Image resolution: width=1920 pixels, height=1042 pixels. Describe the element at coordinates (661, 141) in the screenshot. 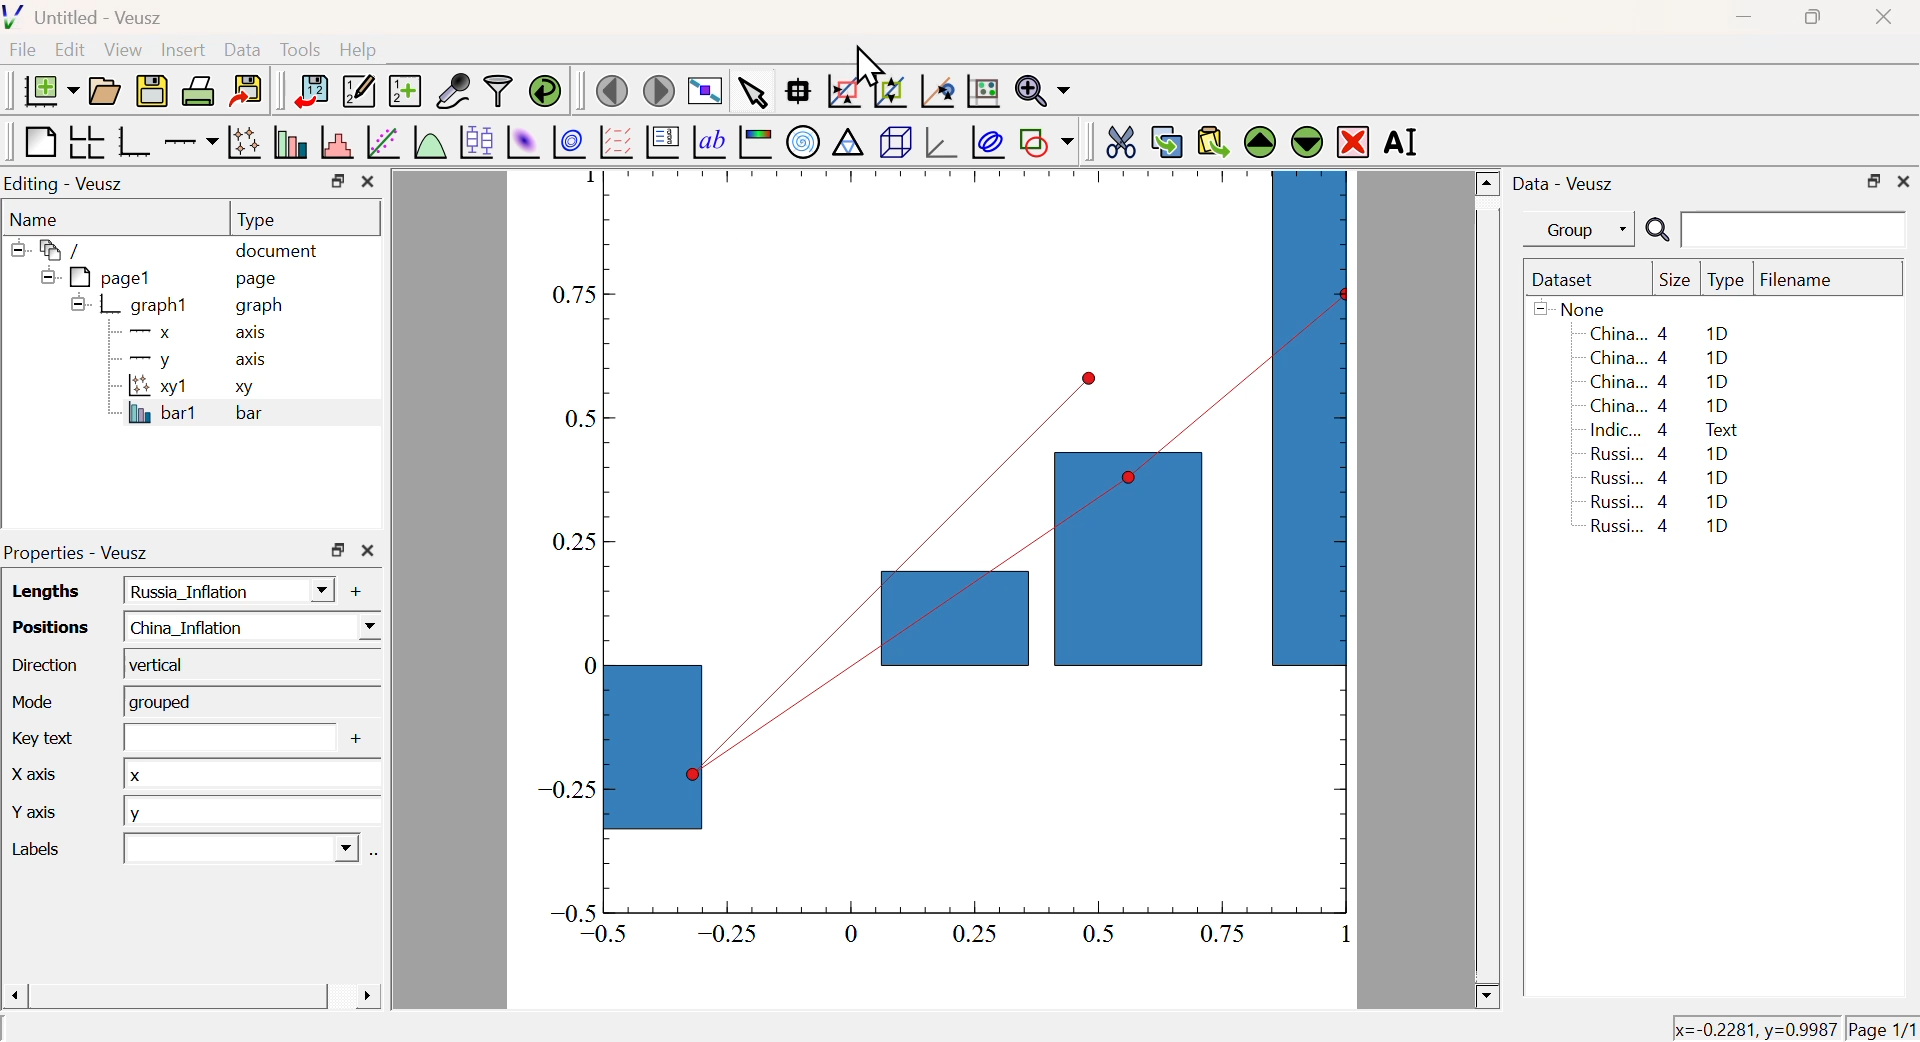

I see `Plot Key` at that location.